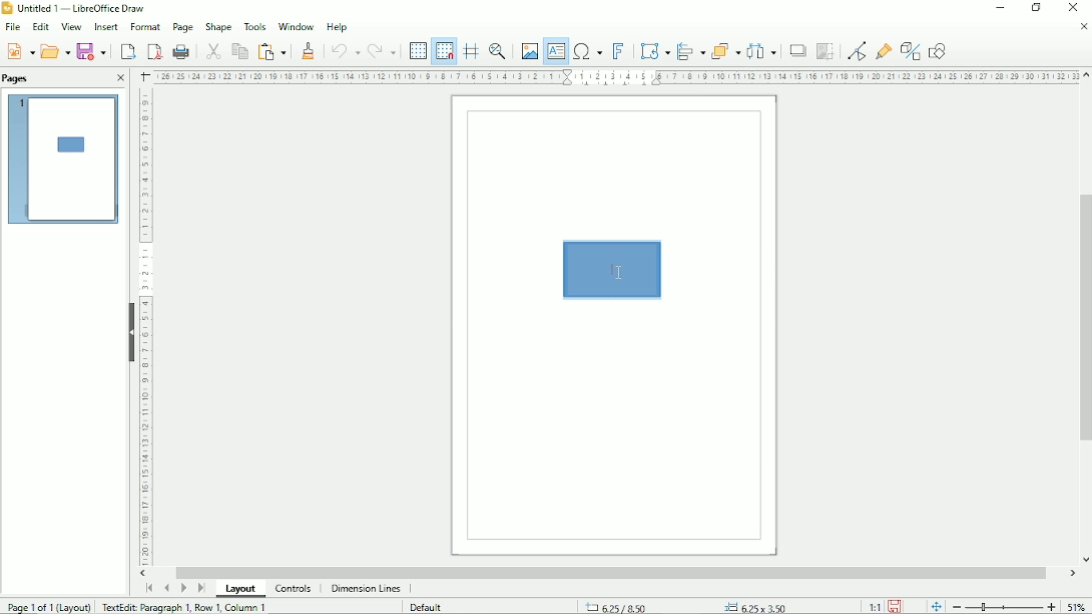  What do you see at coordinates (857, 50) in the screenshot?
I see `Toggle point edit mode` at bounding box center [857, 50].